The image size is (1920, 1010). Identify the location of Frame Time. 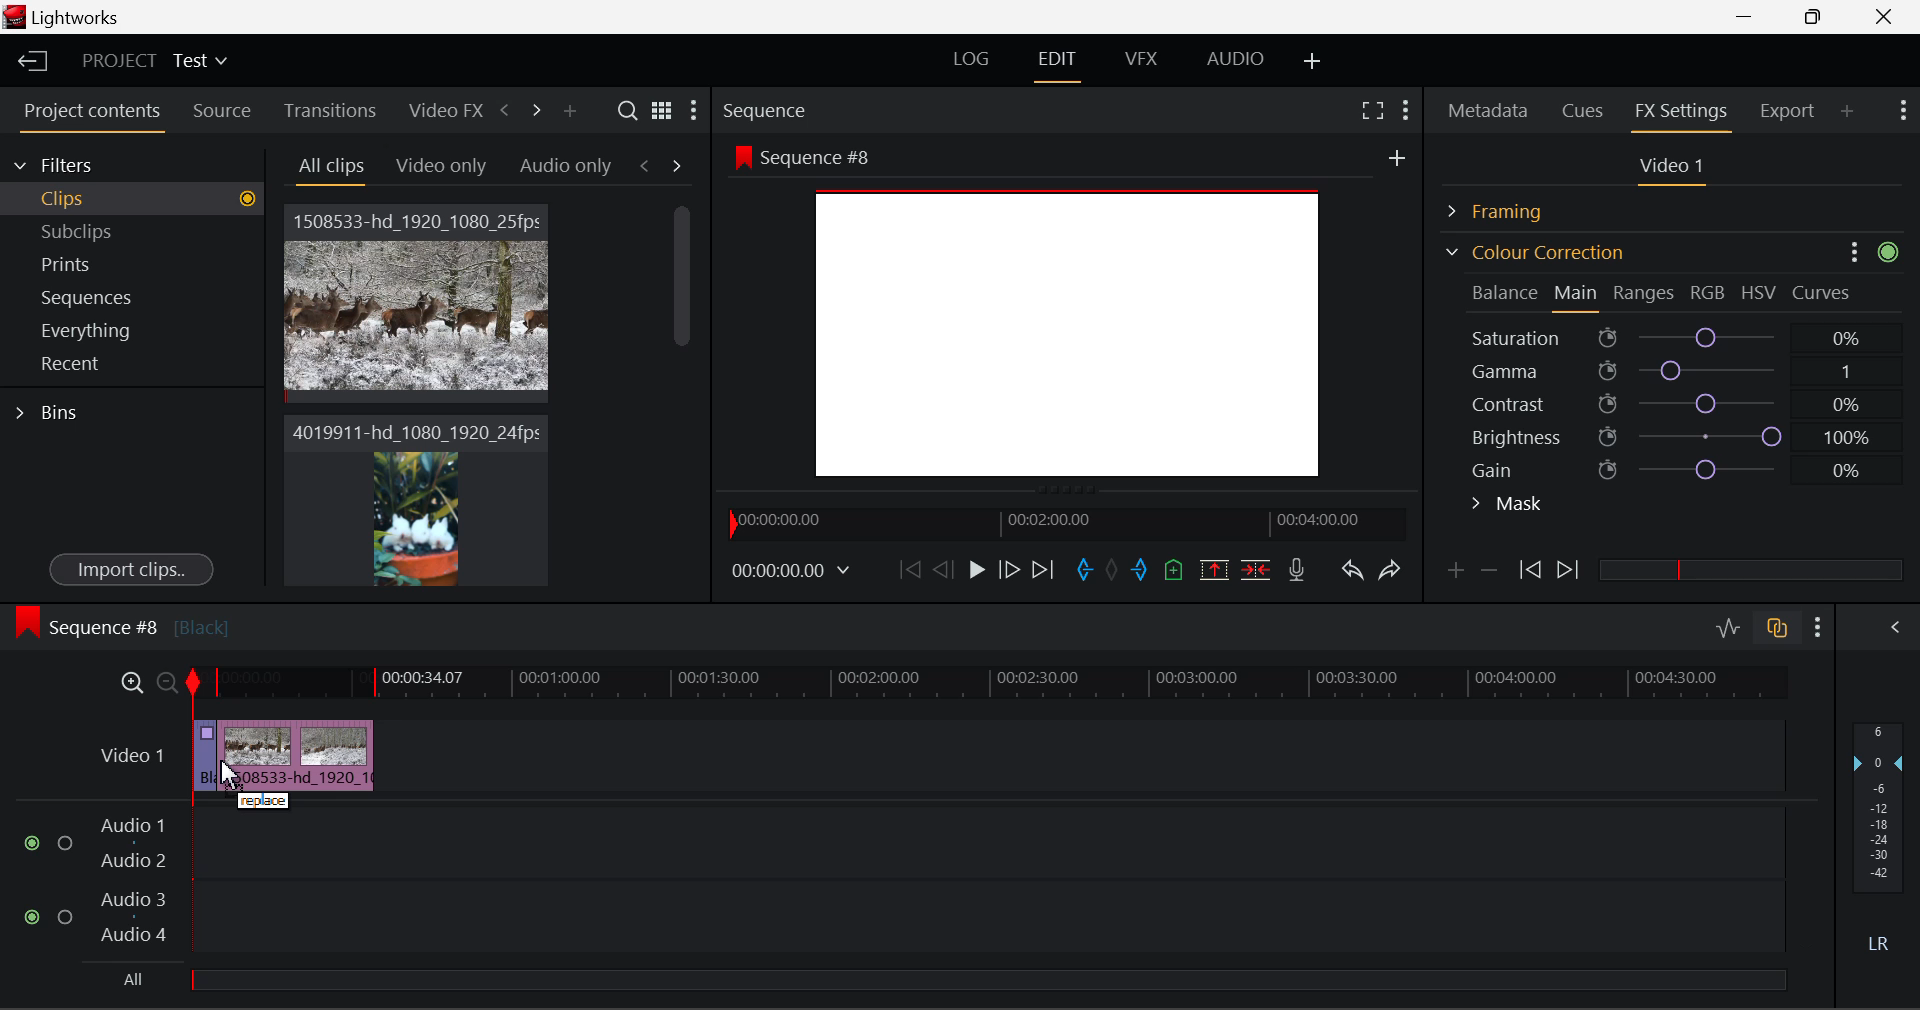
(792, 572).